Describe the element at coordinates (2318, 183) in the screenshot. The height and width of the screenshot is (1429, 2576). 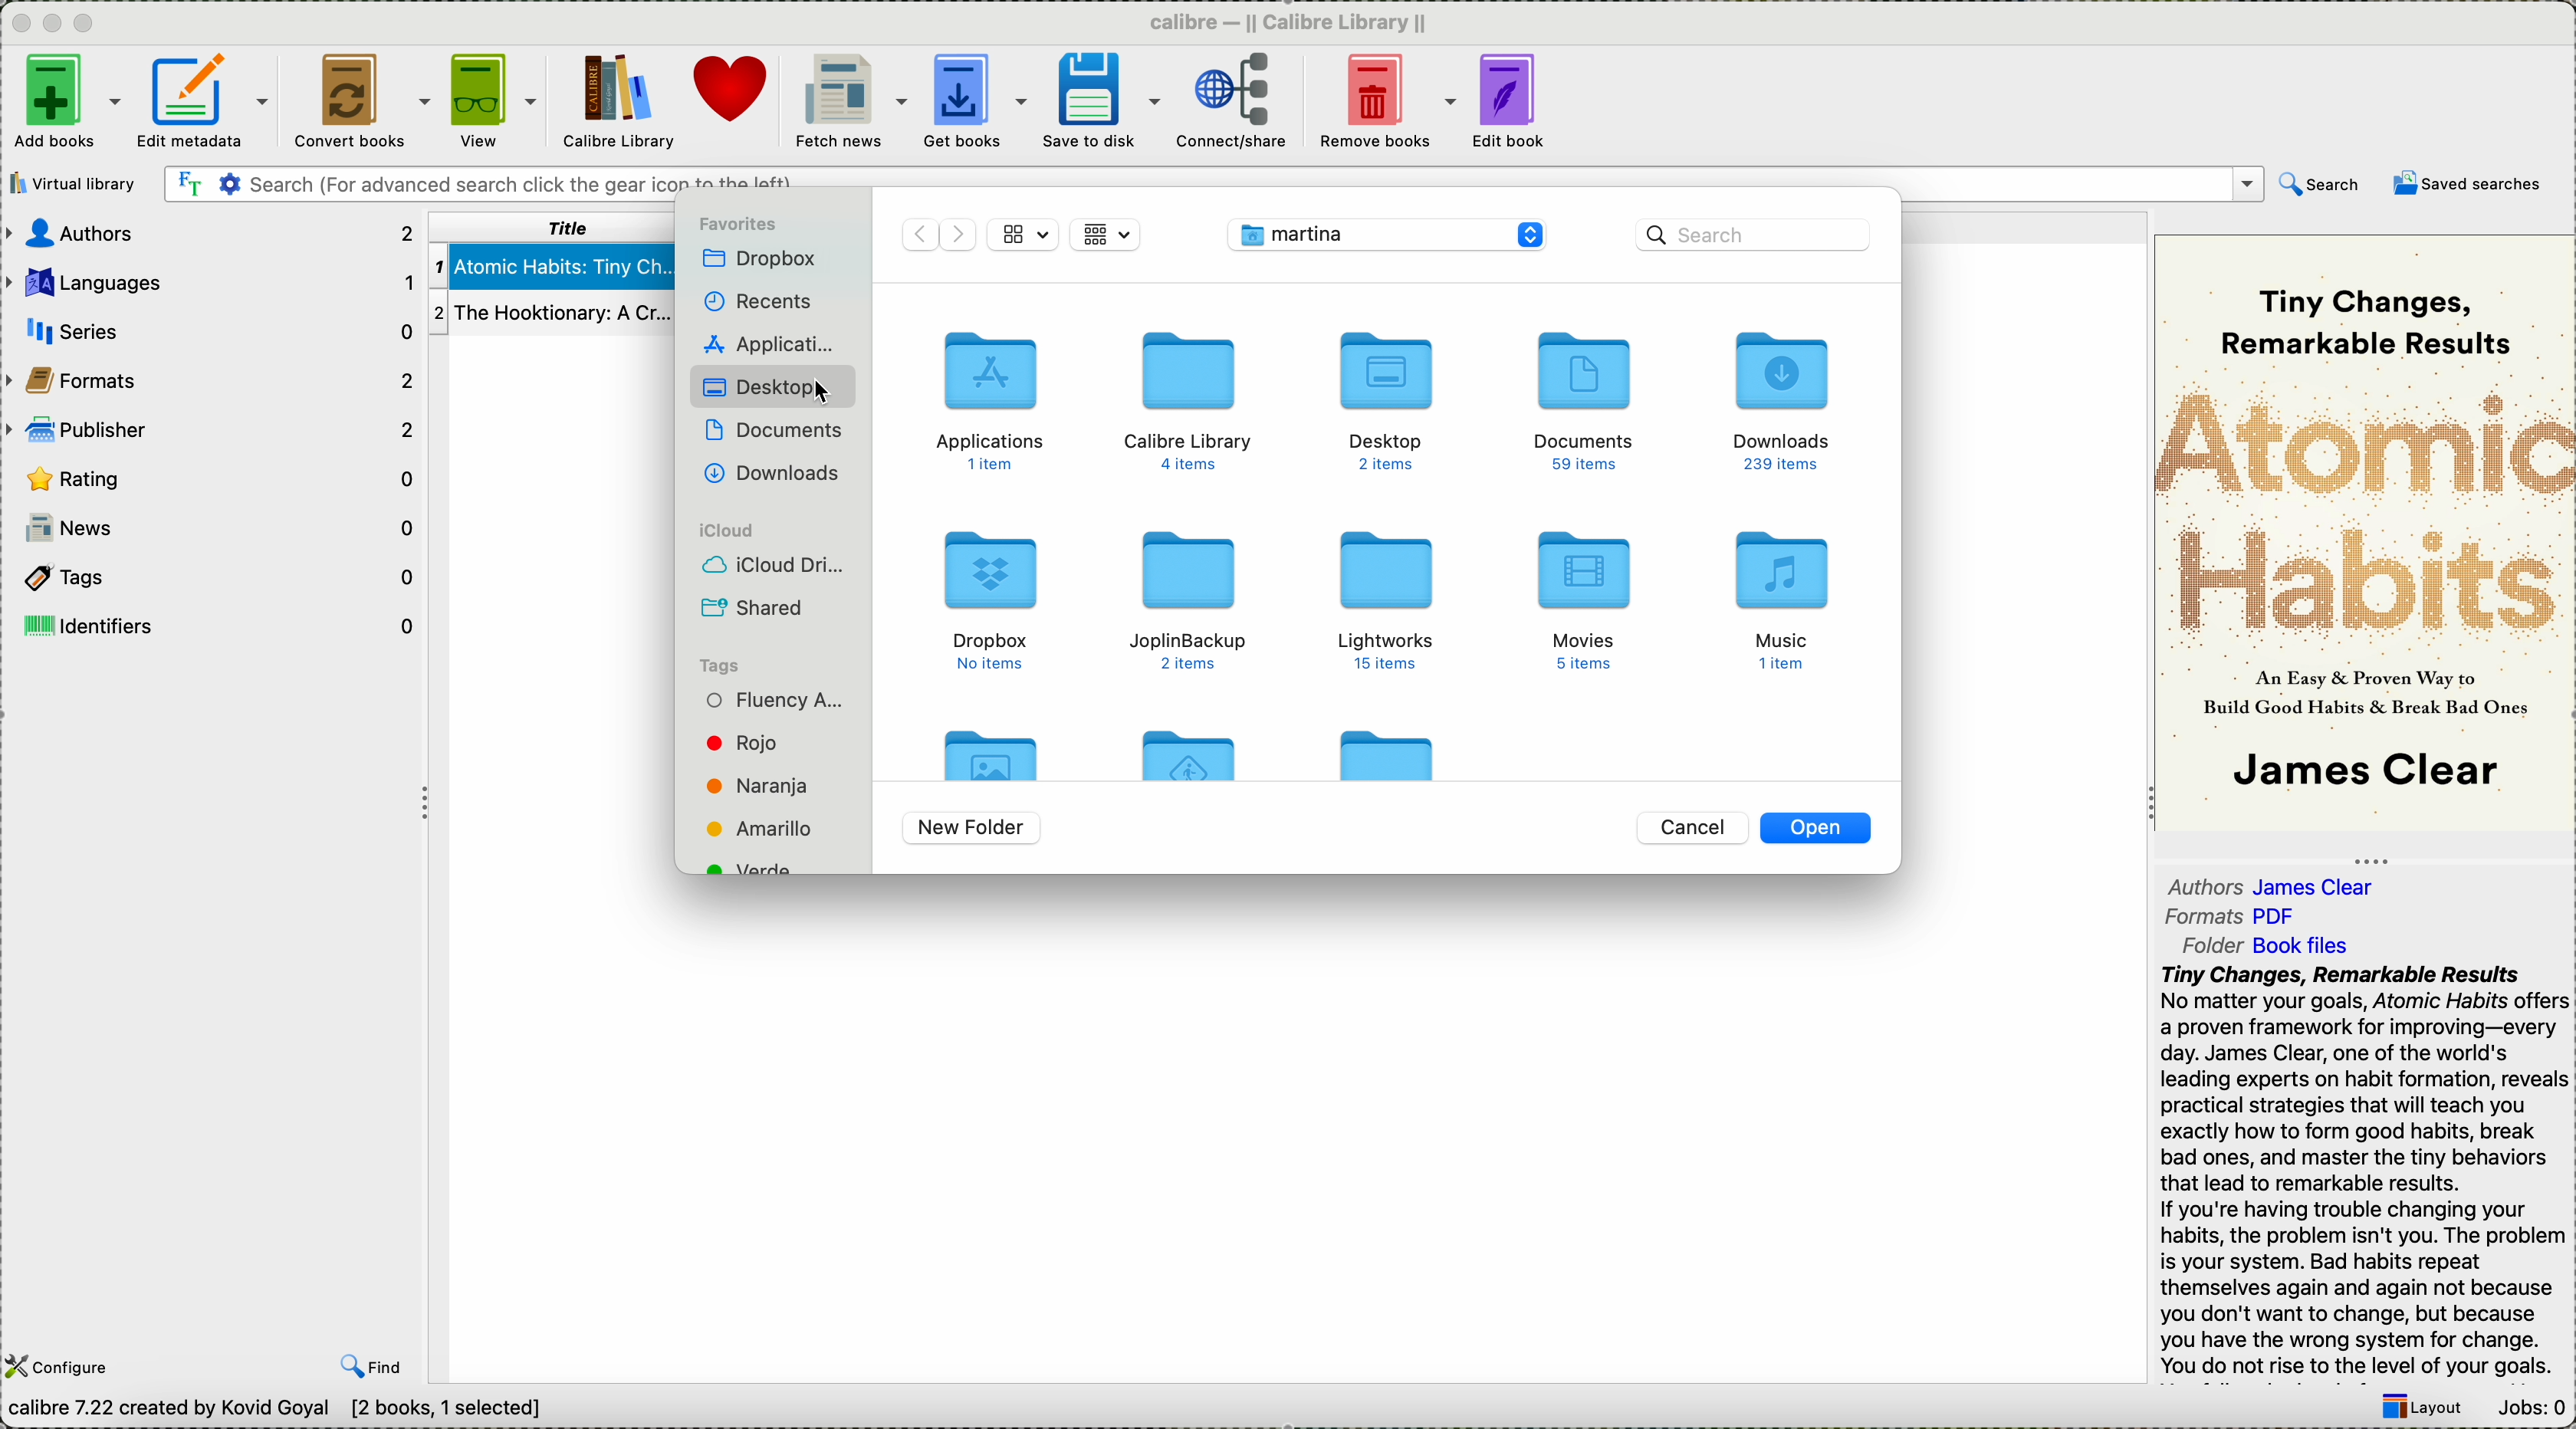
I see `search` at that location.